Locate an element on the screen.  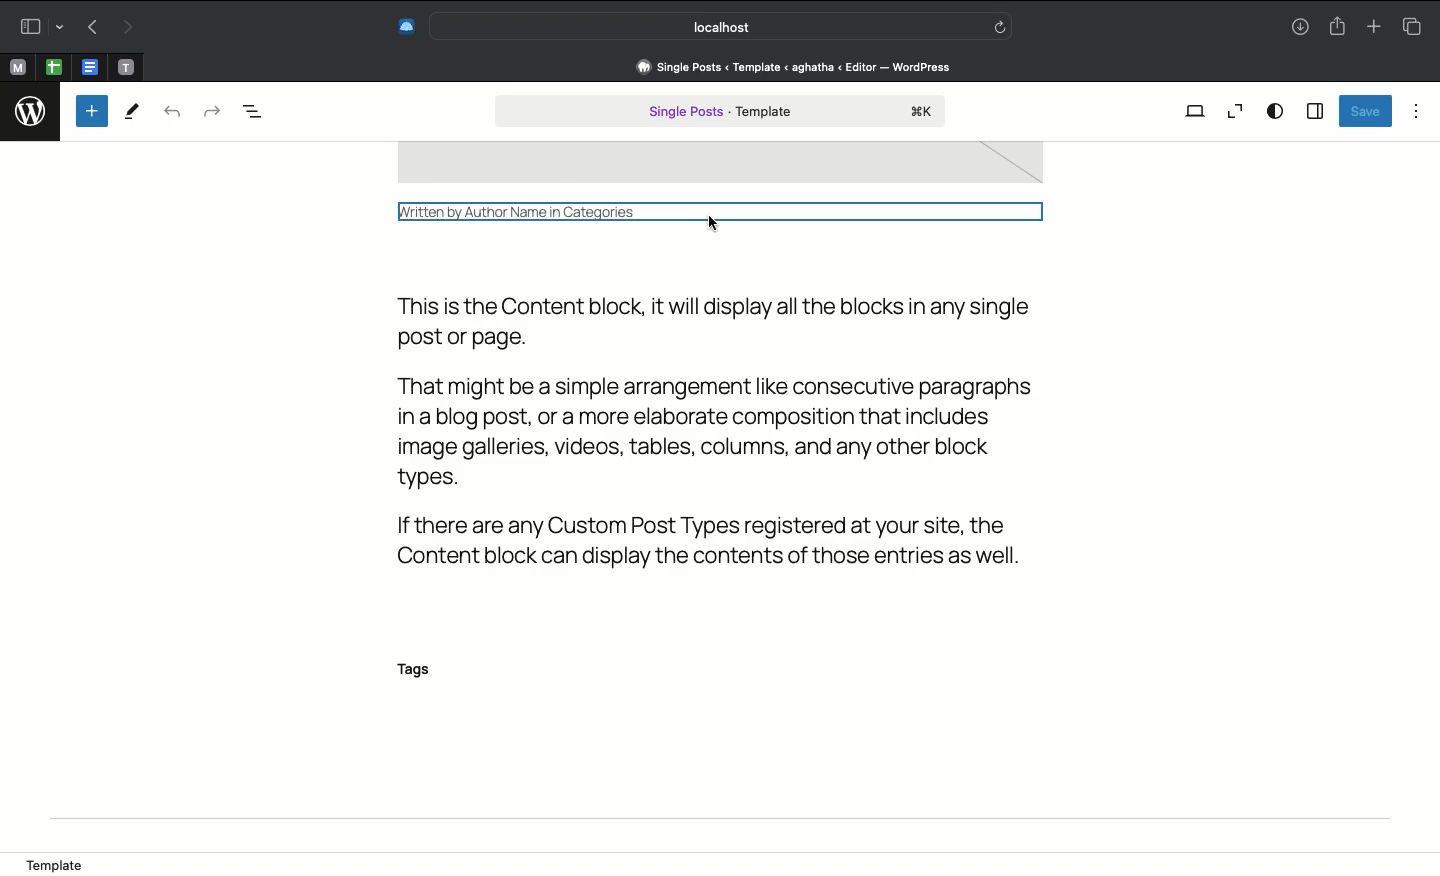
Zoom out is located at coordinates (1235, 111).